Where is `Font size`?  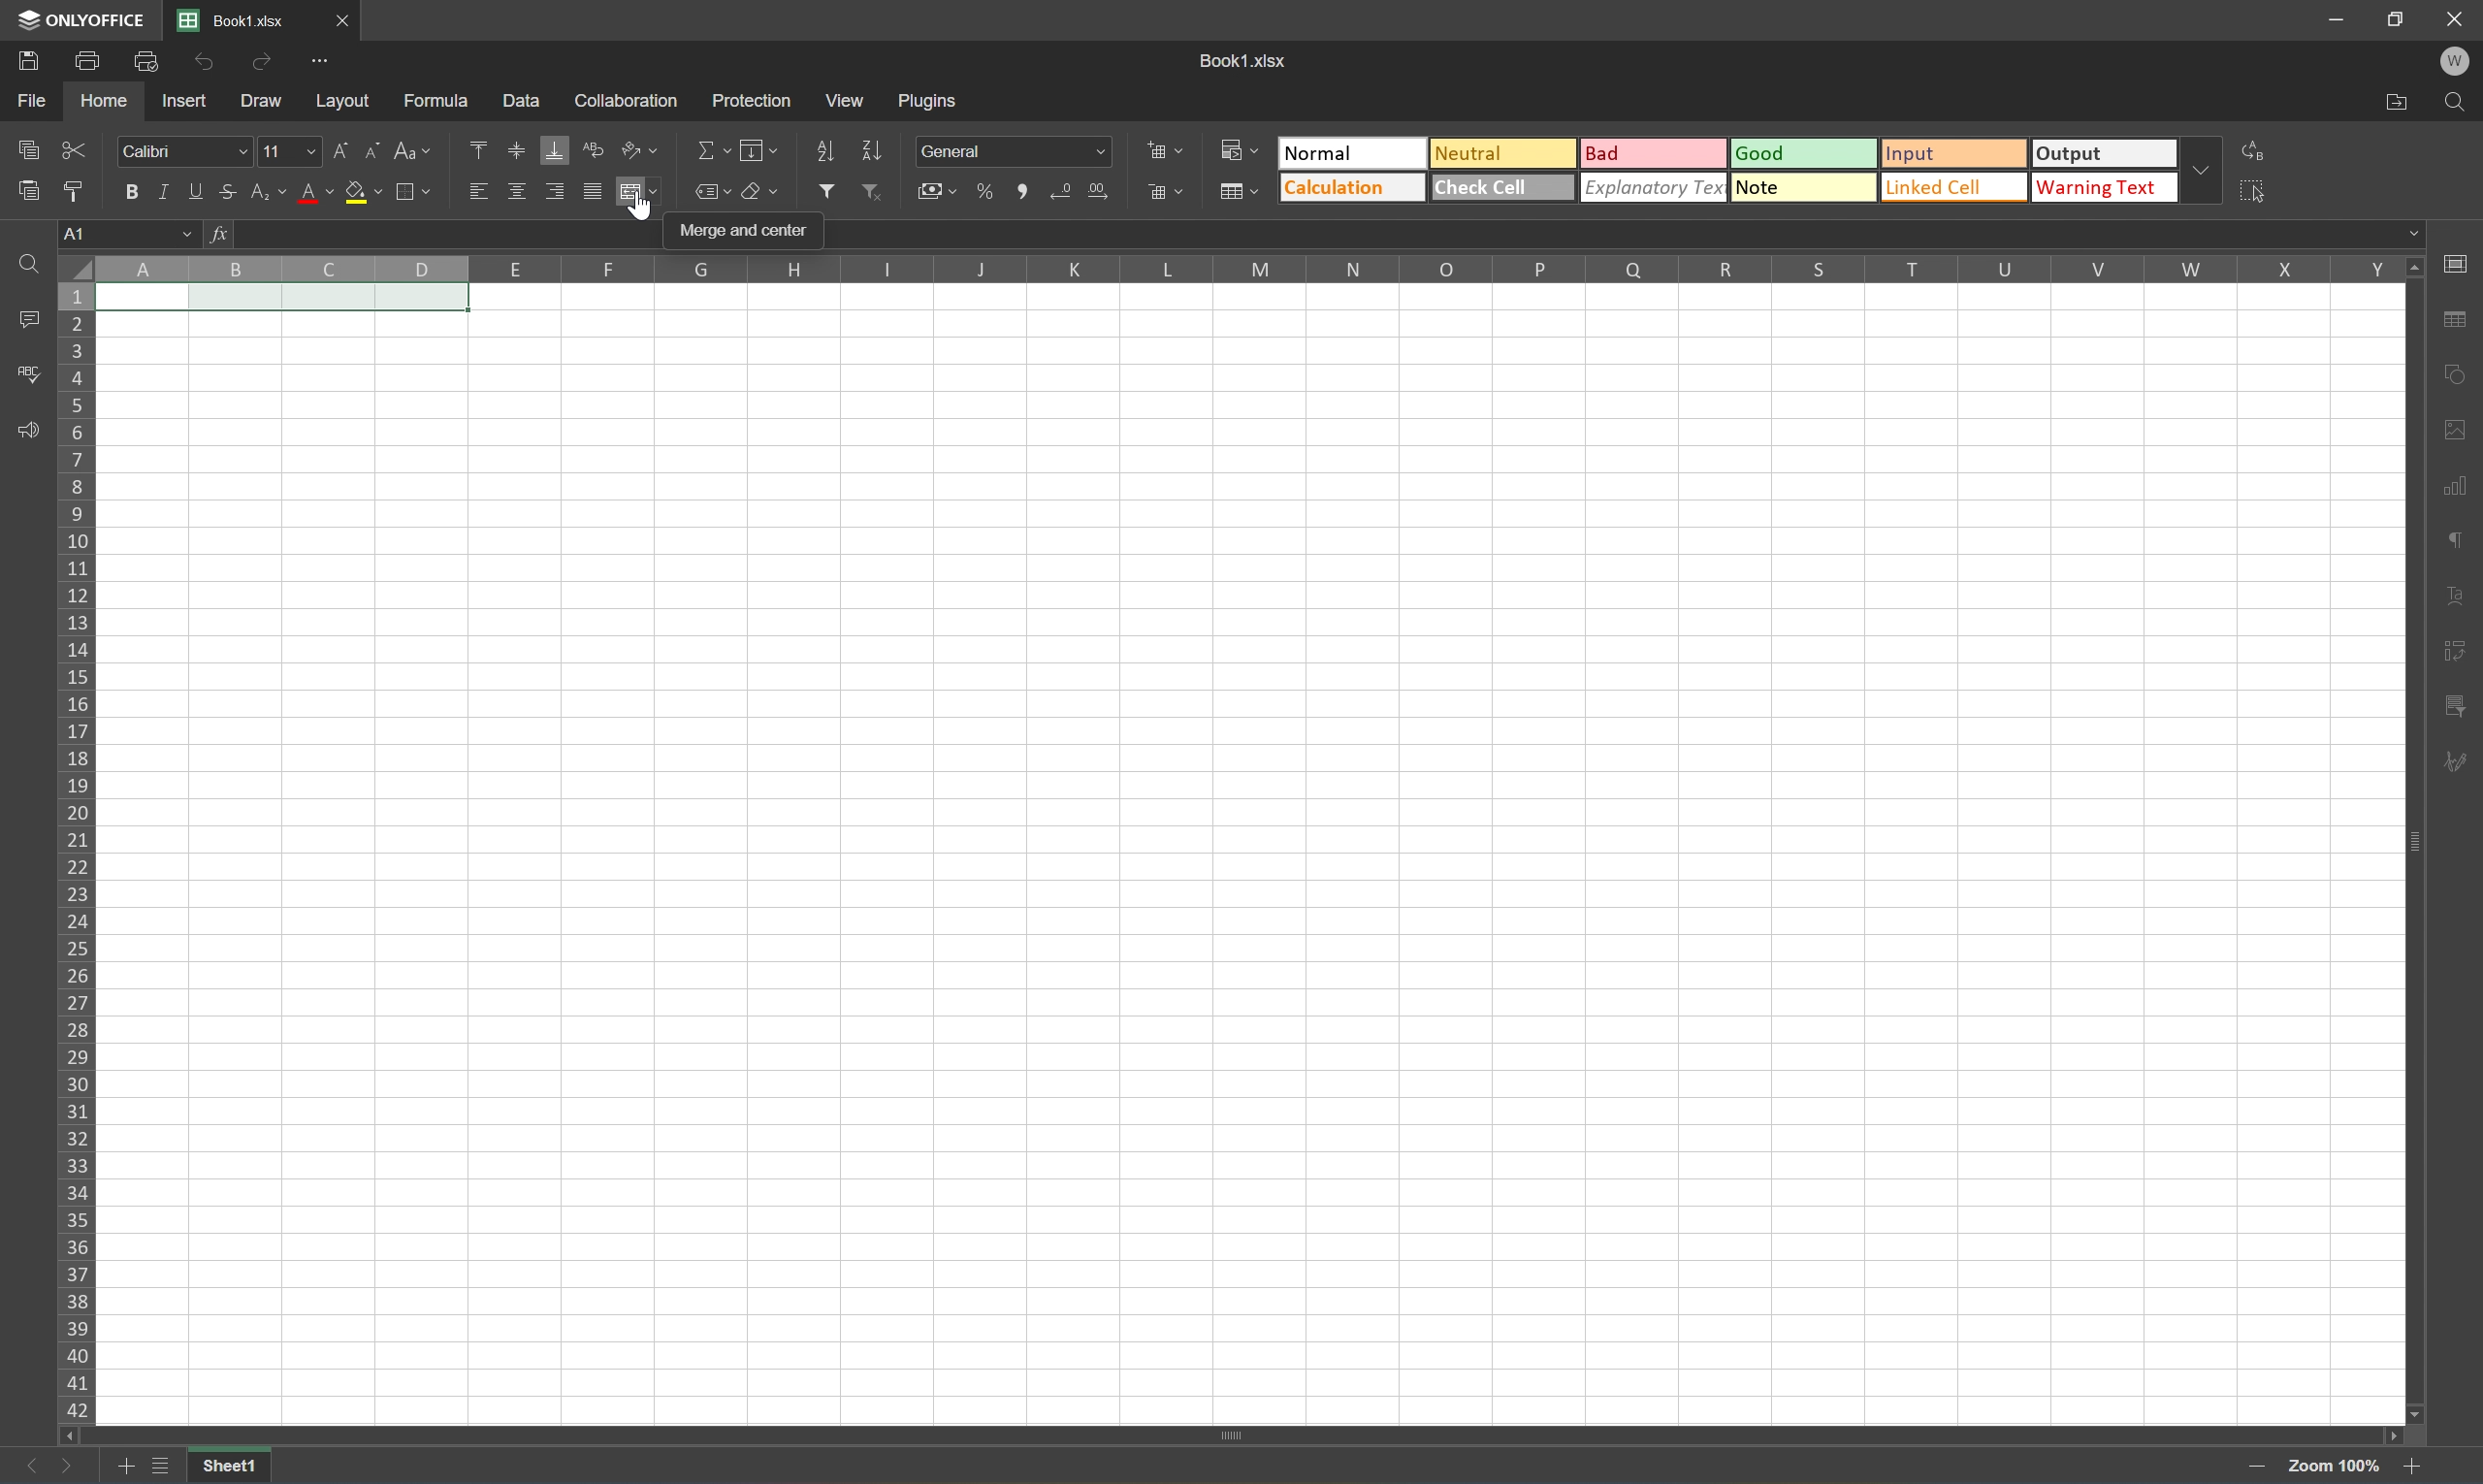 Font size is located at coordinates (287, 154).